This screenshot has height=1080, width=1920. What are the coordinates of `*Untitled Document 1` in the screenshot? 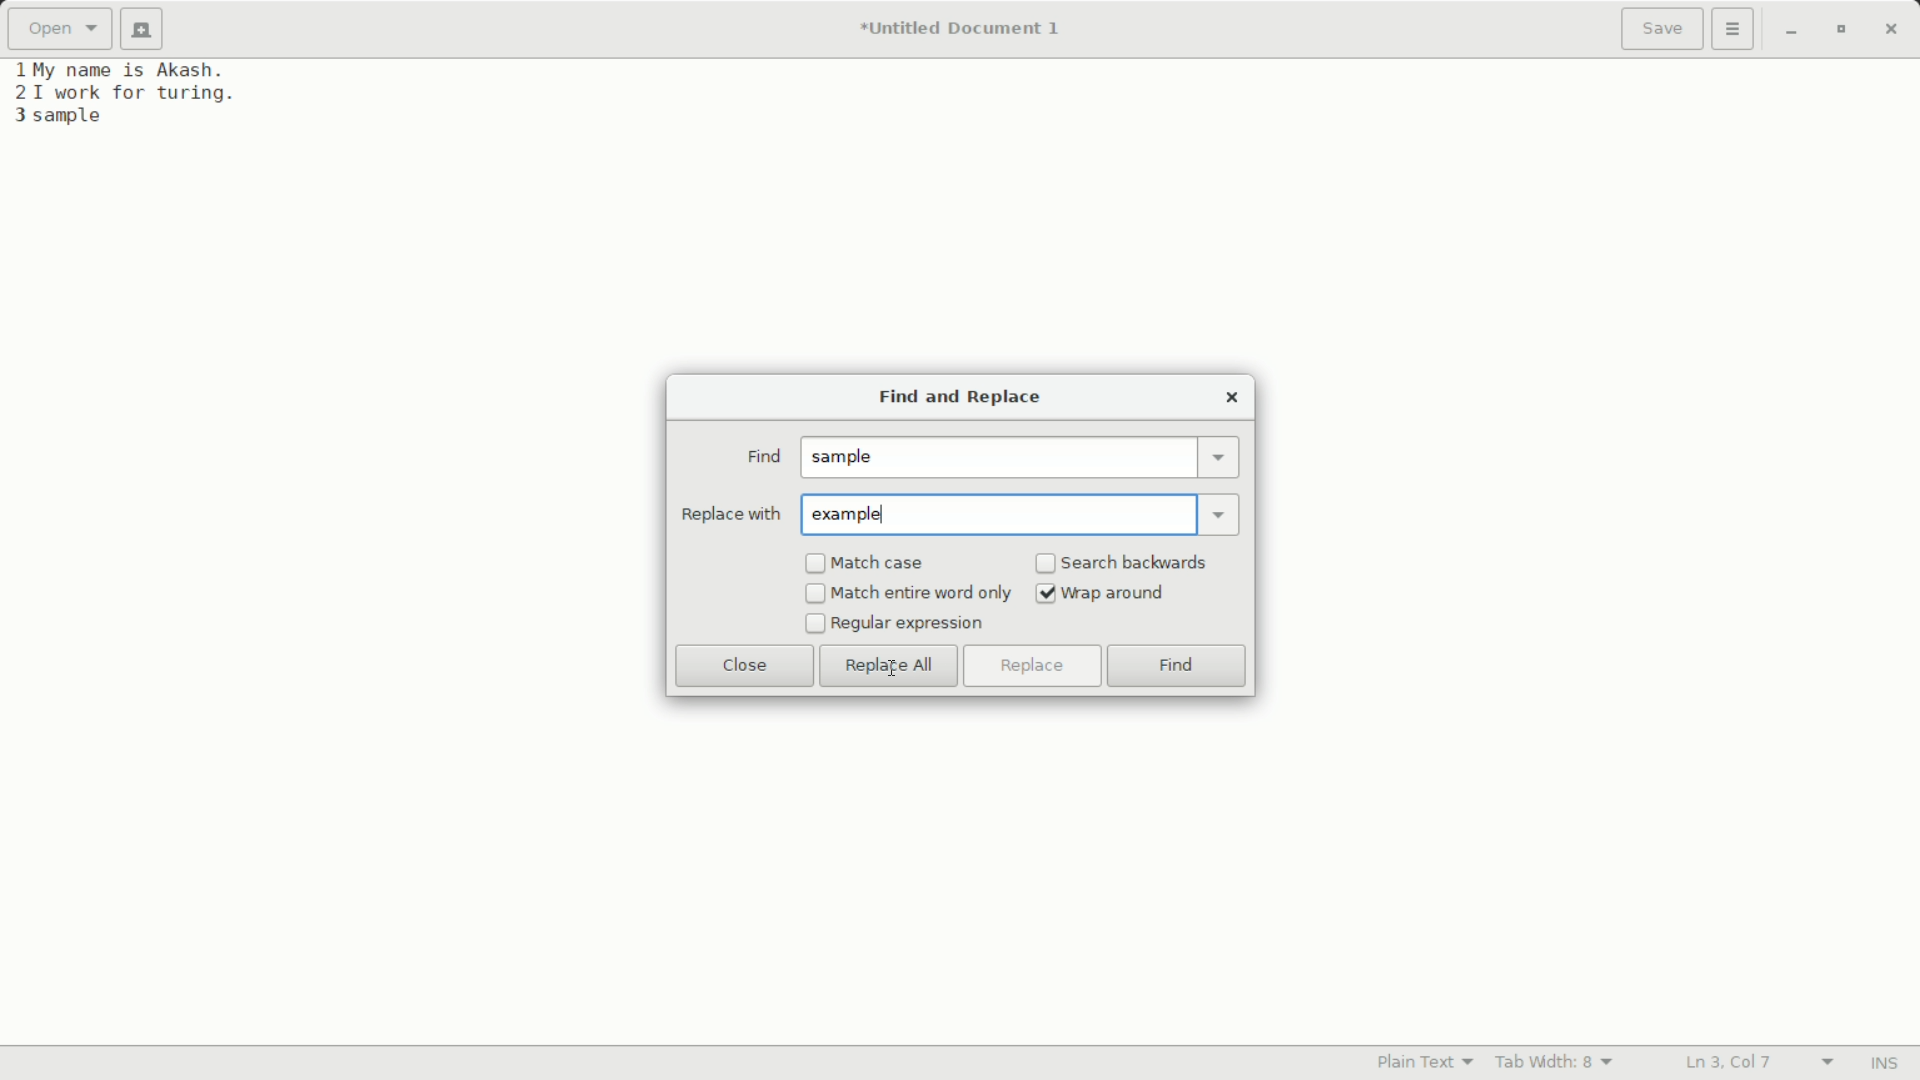 It's located at (960, 31).